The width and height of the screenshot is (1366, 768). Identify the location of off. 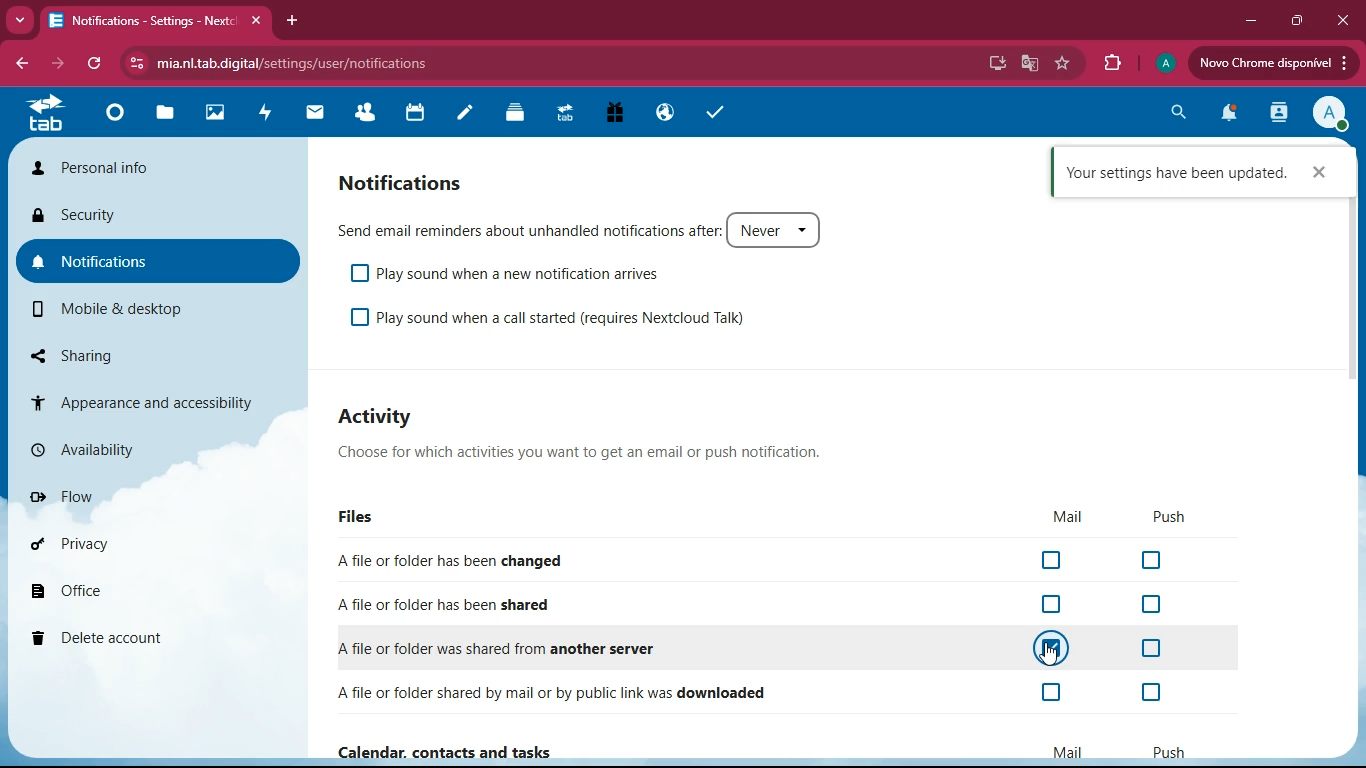
(1155, 561).